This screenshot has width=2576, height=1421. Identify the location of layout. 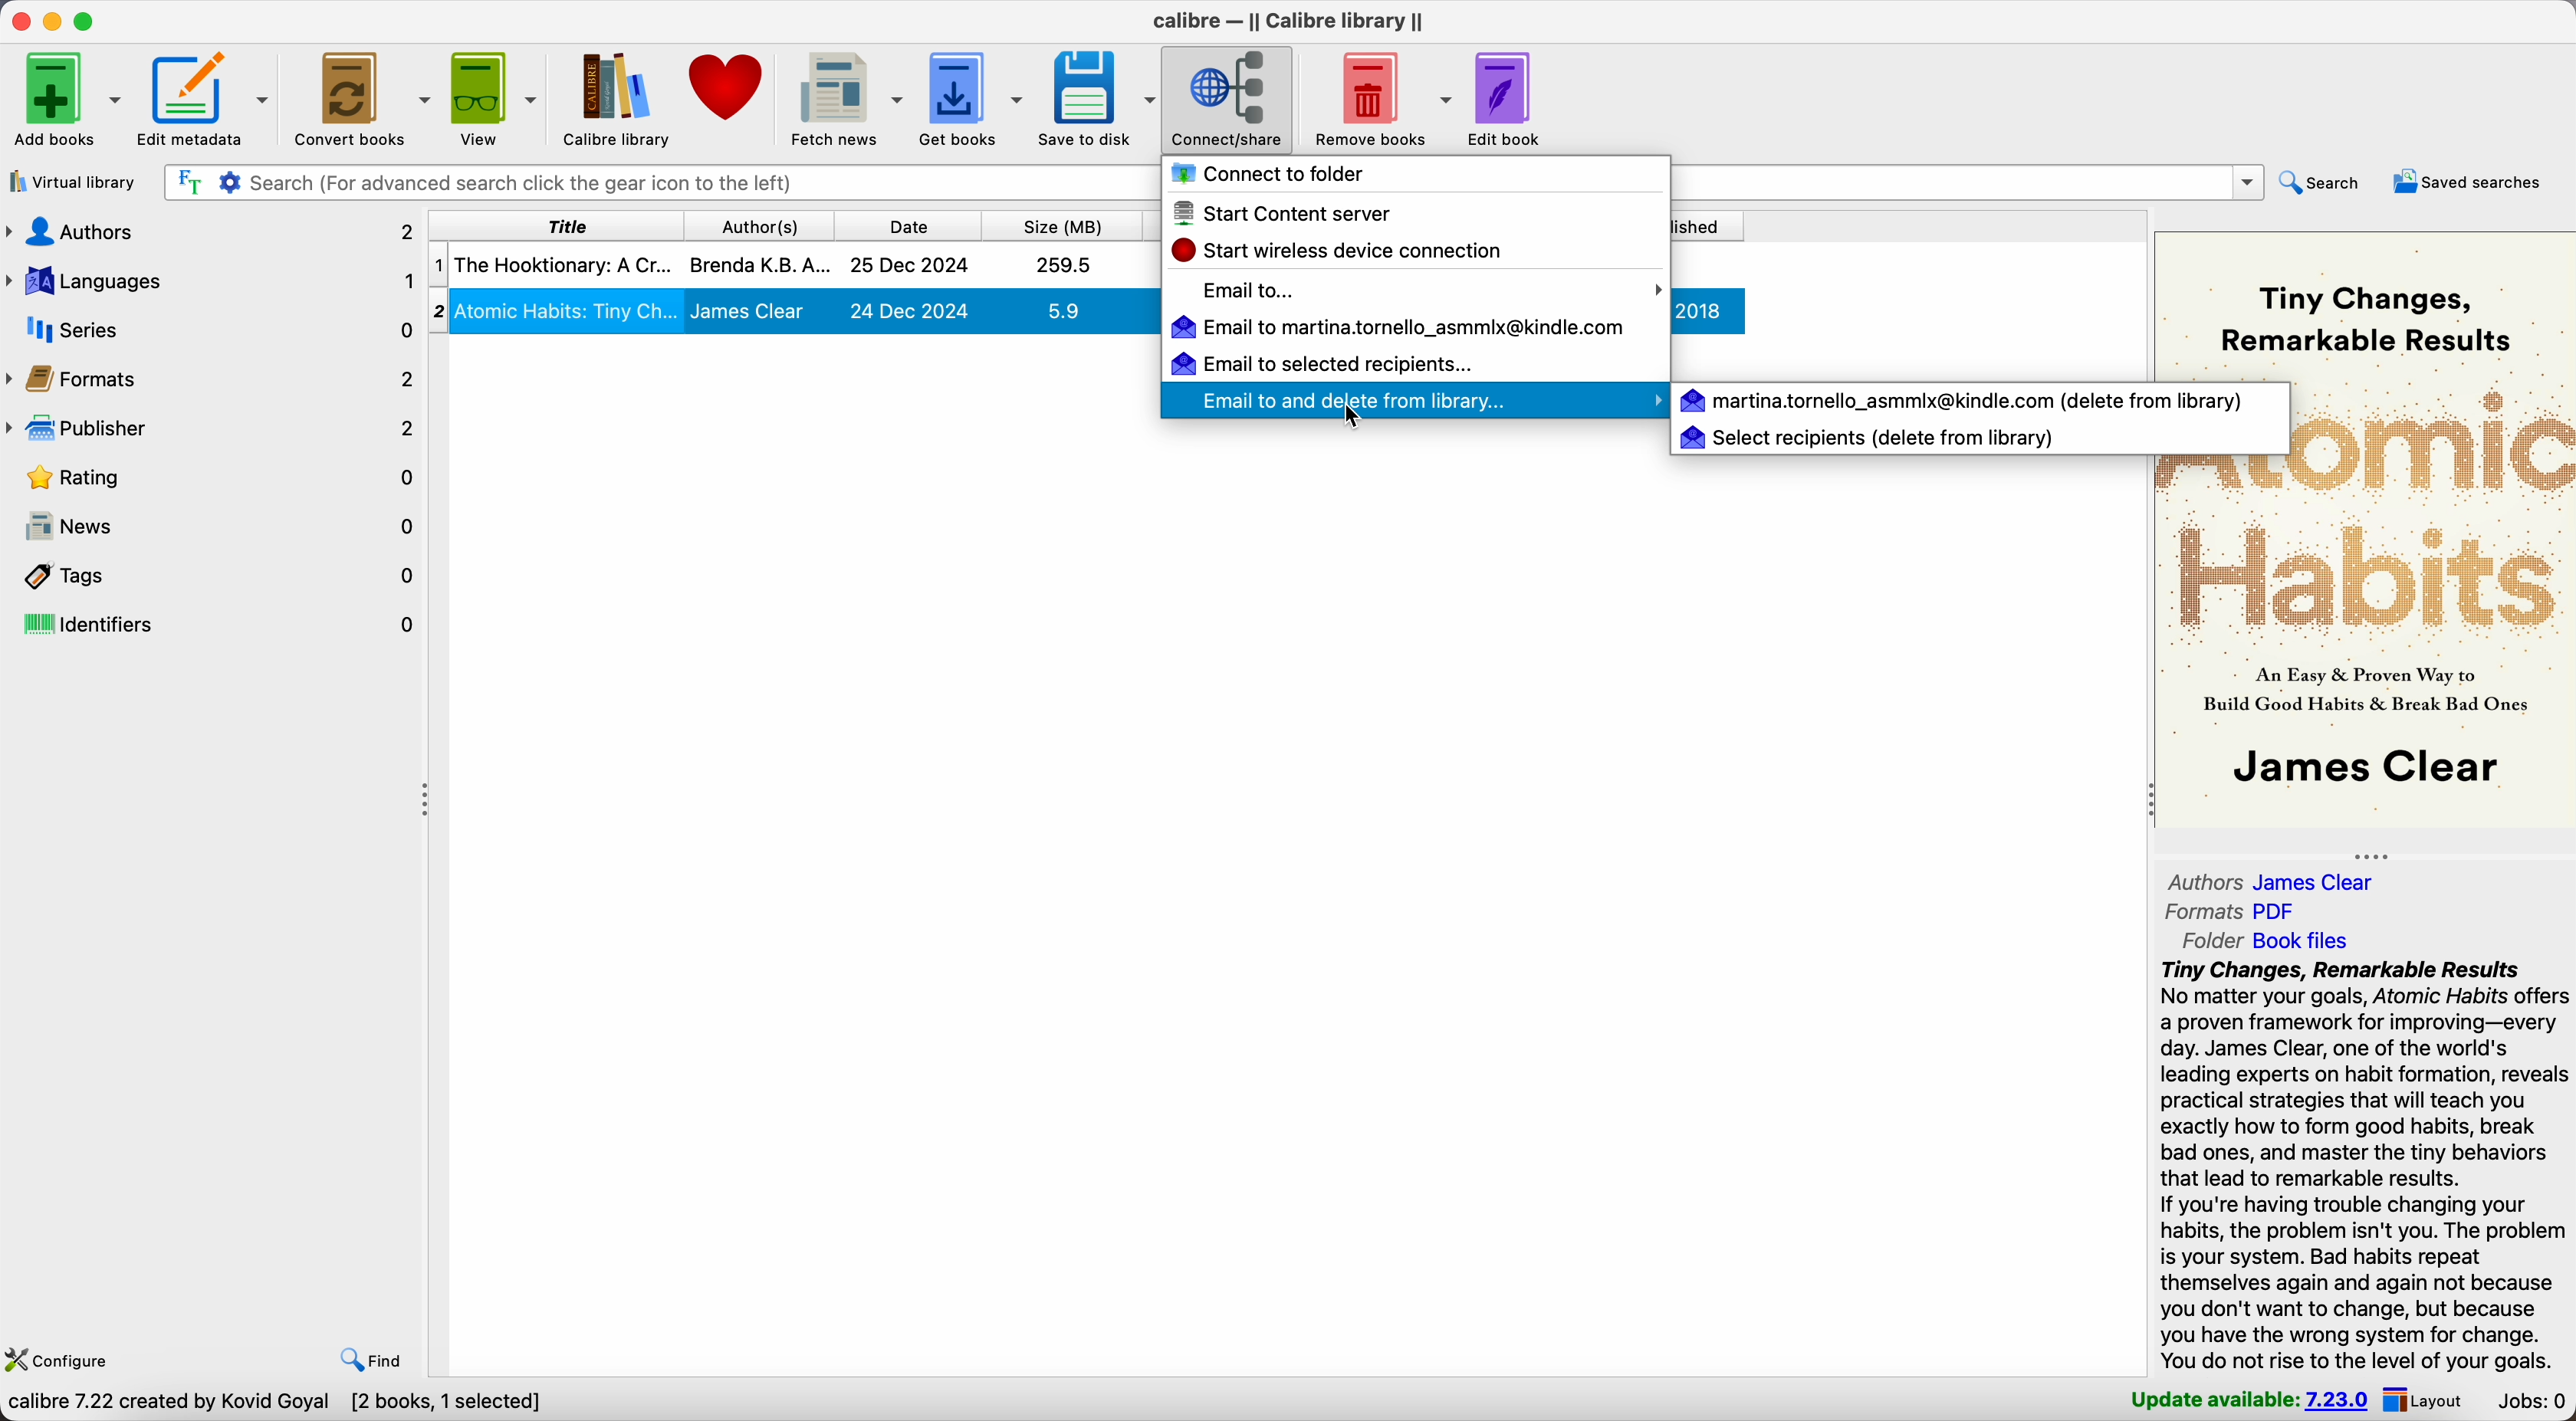
(2428, 1401).